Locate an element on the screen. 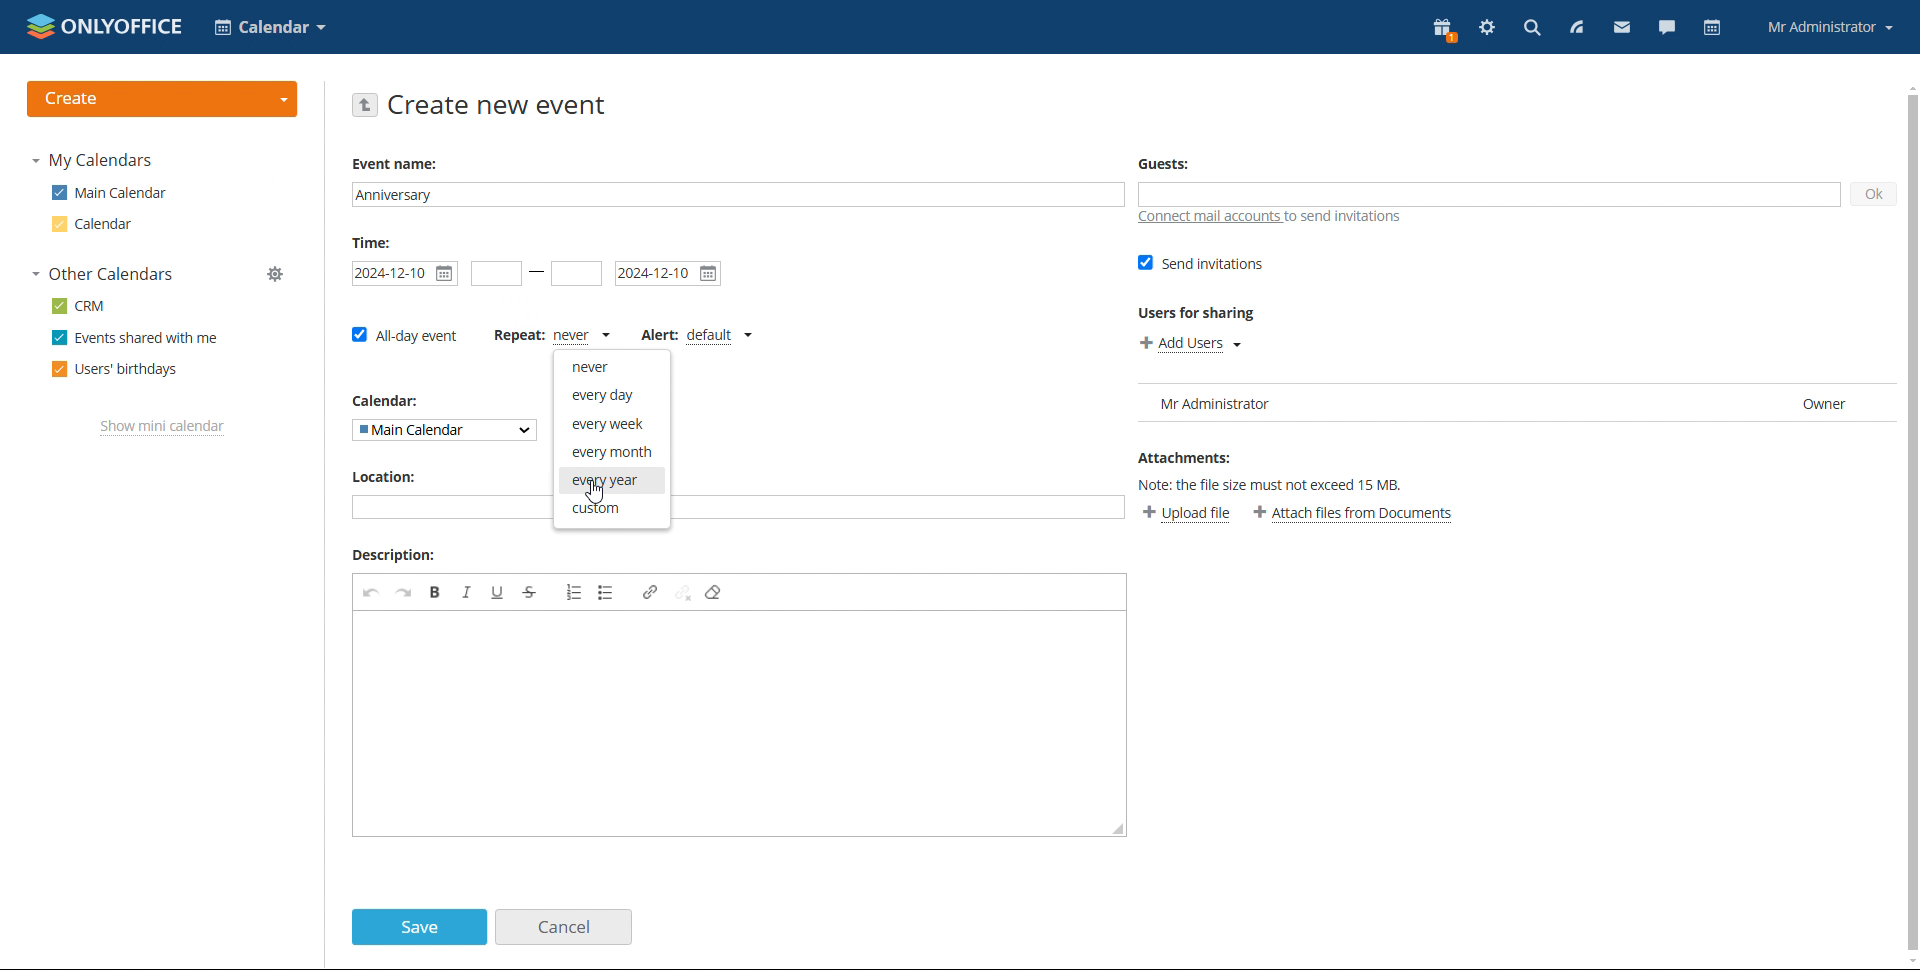 The width and height of the screenshot is (1920, 970). start date is located at coordinates (496, 274).